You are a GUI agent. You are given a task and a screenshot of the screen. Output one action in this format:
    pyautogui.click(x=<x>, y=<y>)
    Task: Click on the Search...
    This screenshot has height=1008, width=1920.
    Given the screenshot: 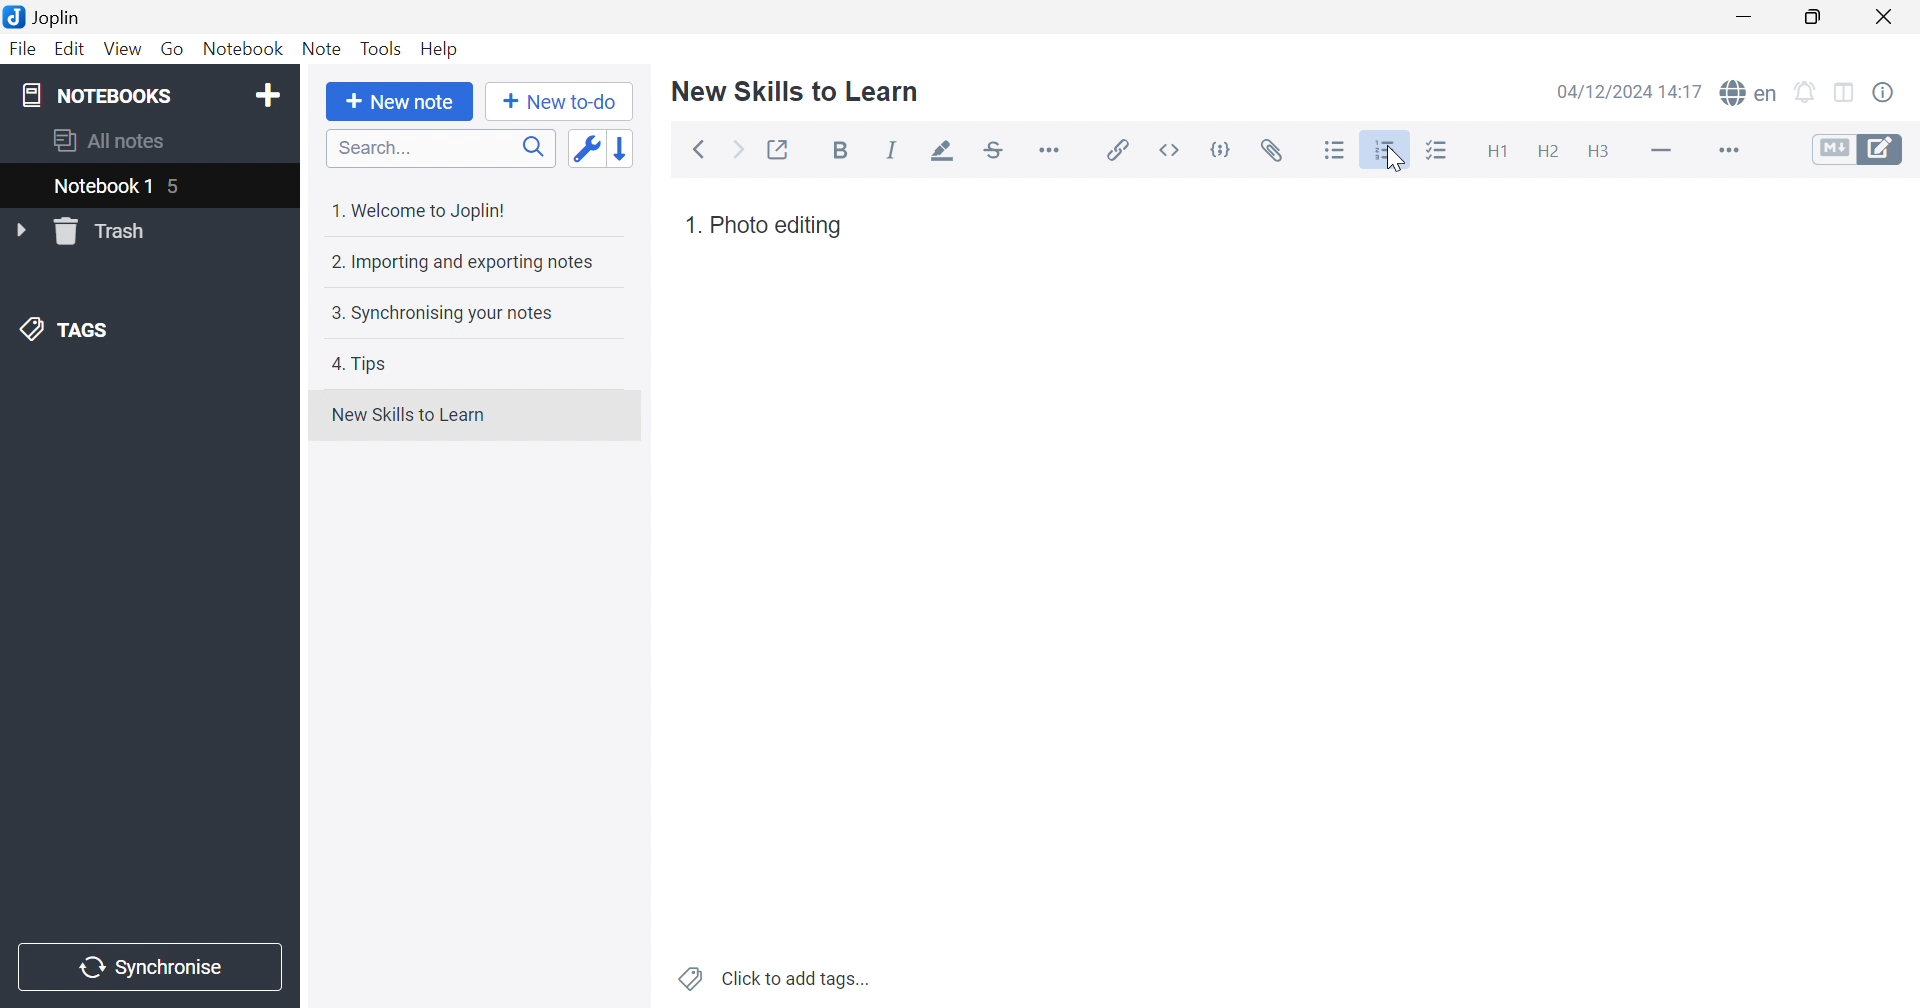 What is the action you would take?
    pyautogui.click(x=441, y=148)
    